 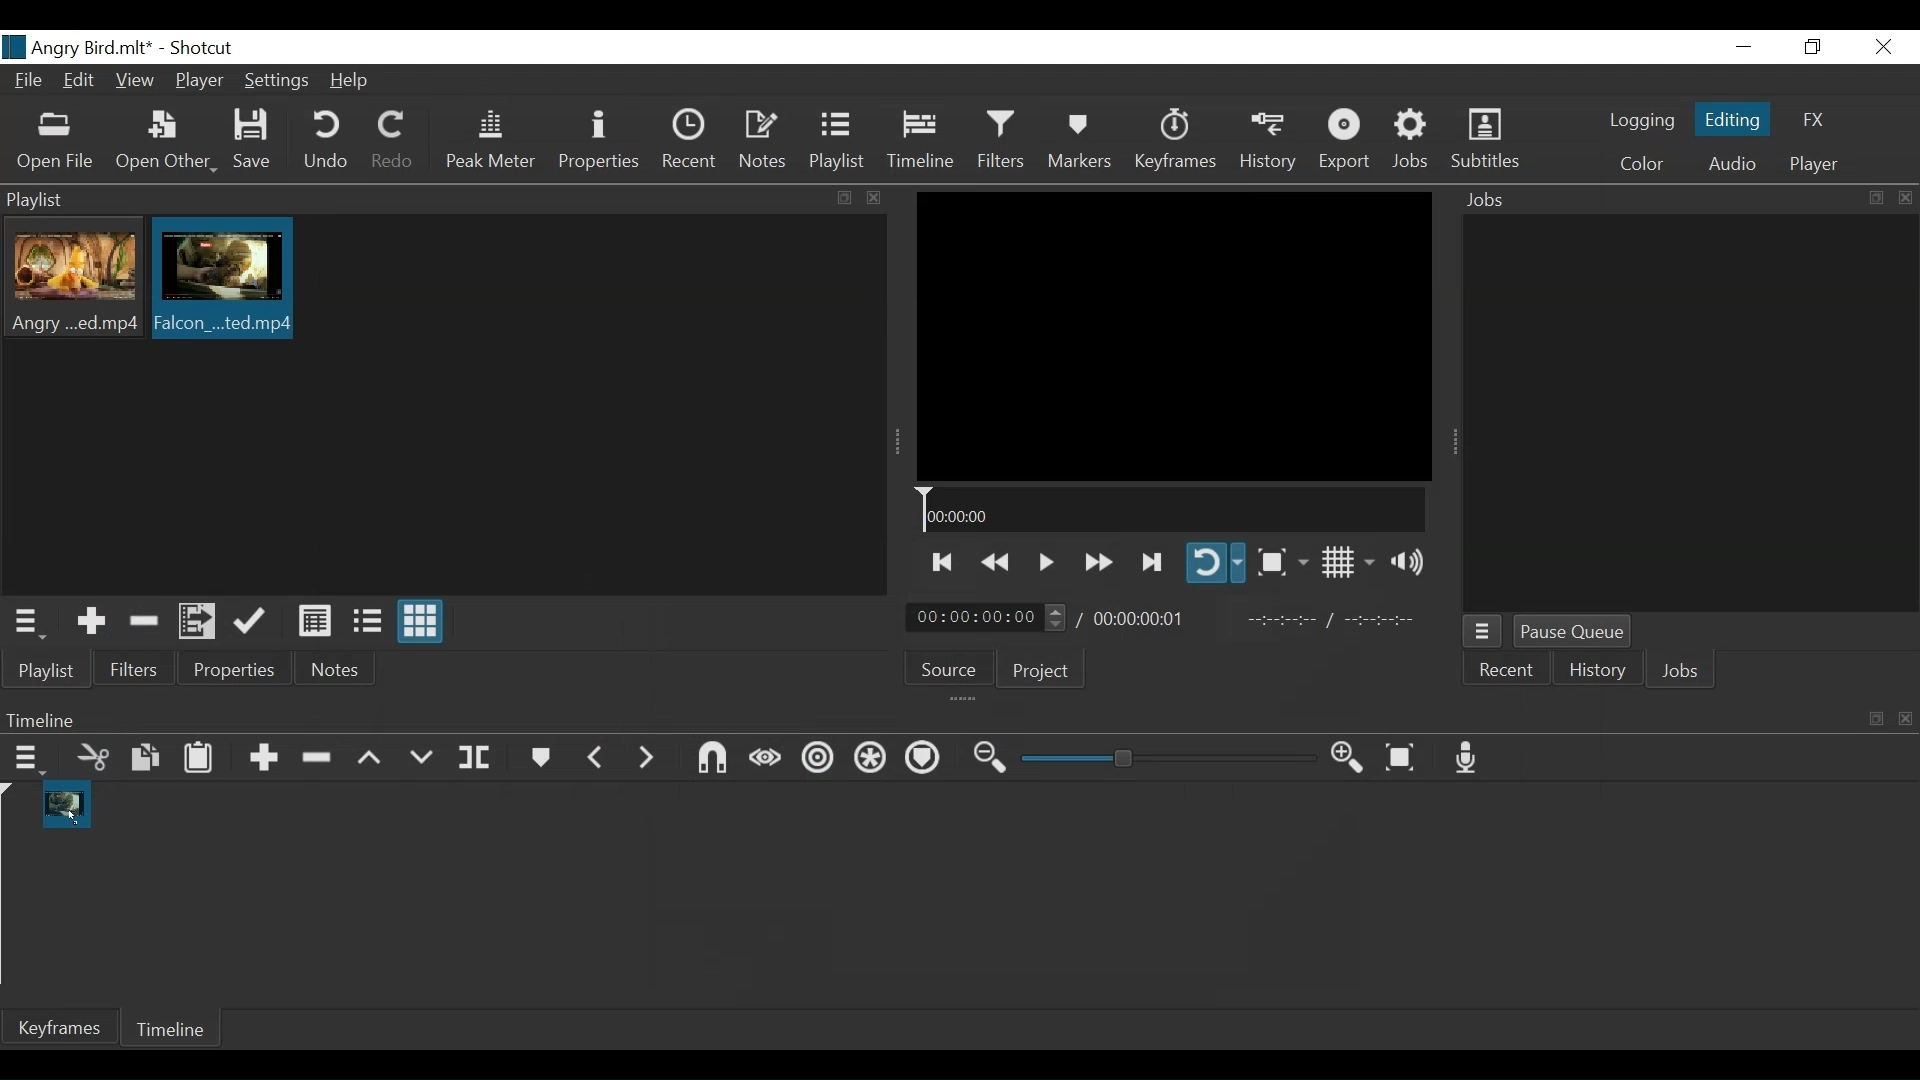 What do you see at coordinates (1598, 673) in the screenshot?
I see `History` at bounding box center [1598, 673].